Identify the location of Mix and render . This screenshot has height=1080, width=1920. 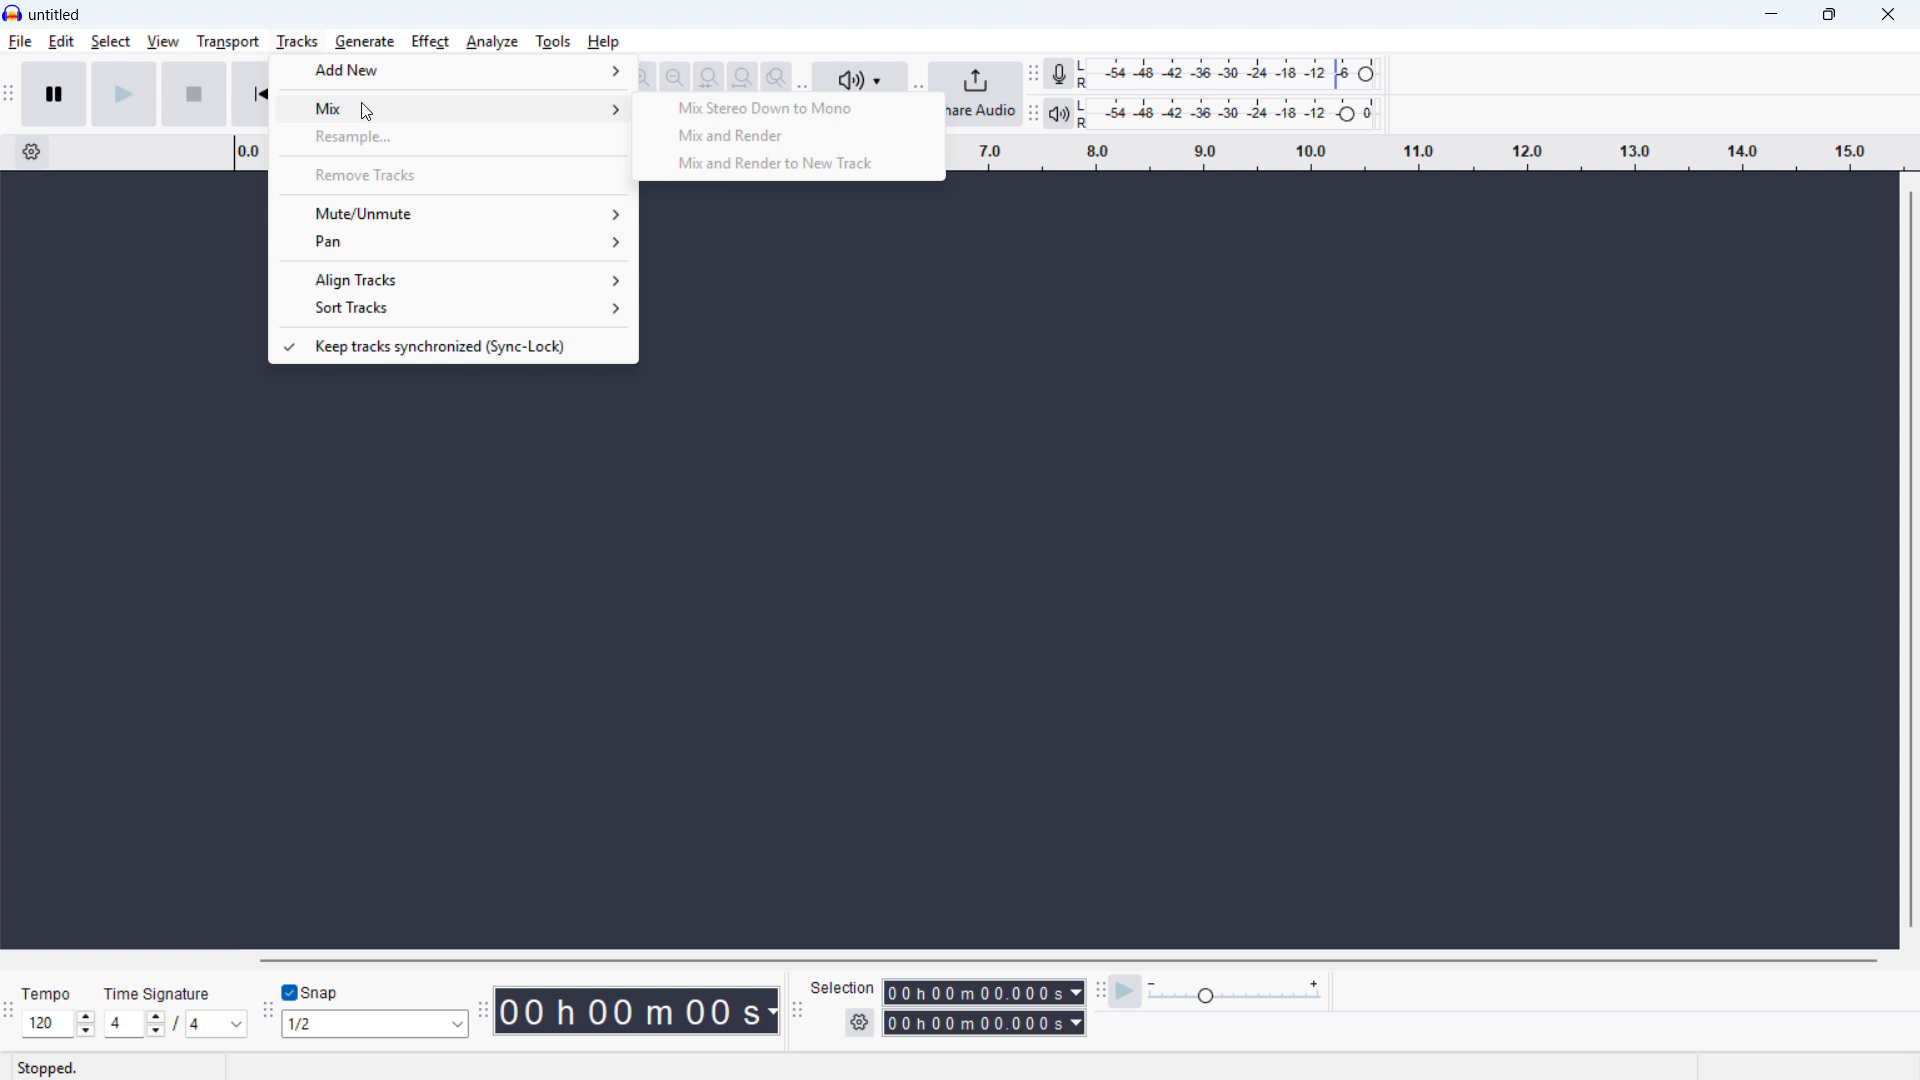
(787, 135).